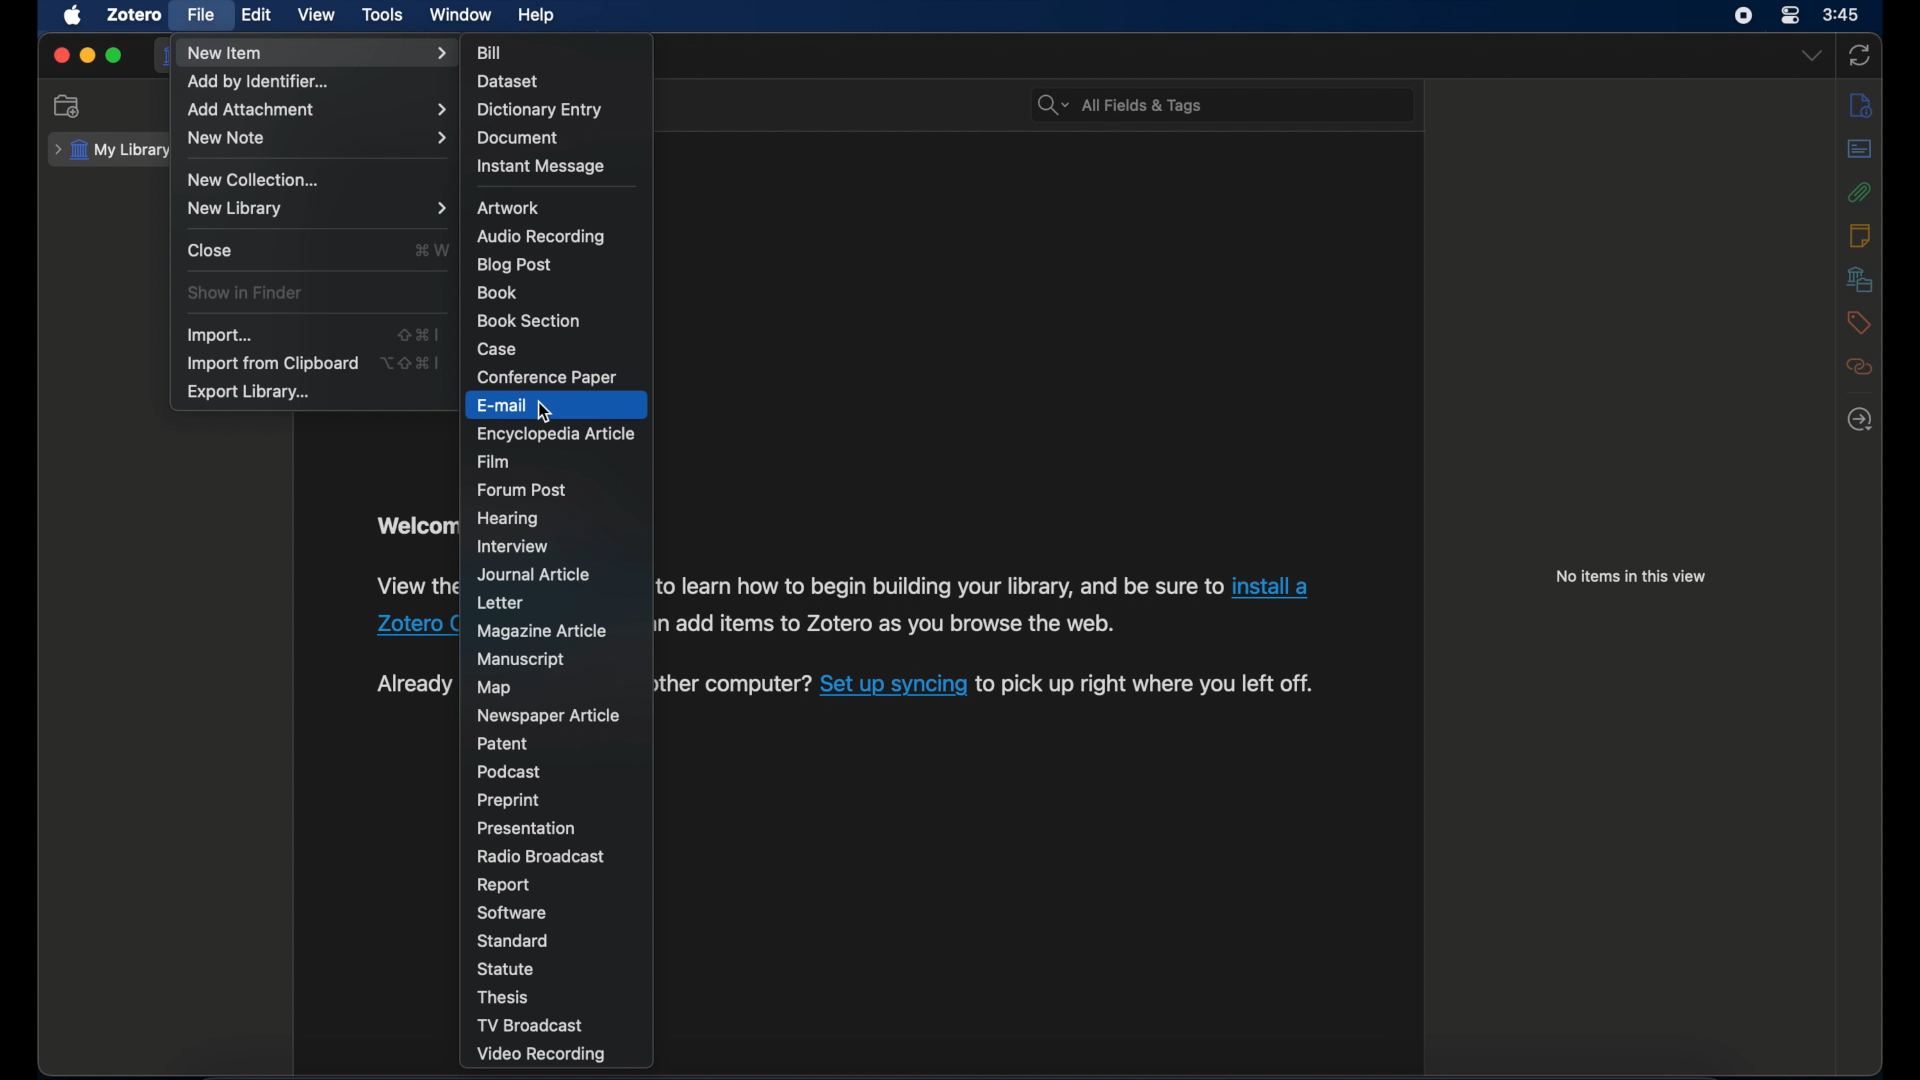  I want to click on audio recording, so click(544, 236).